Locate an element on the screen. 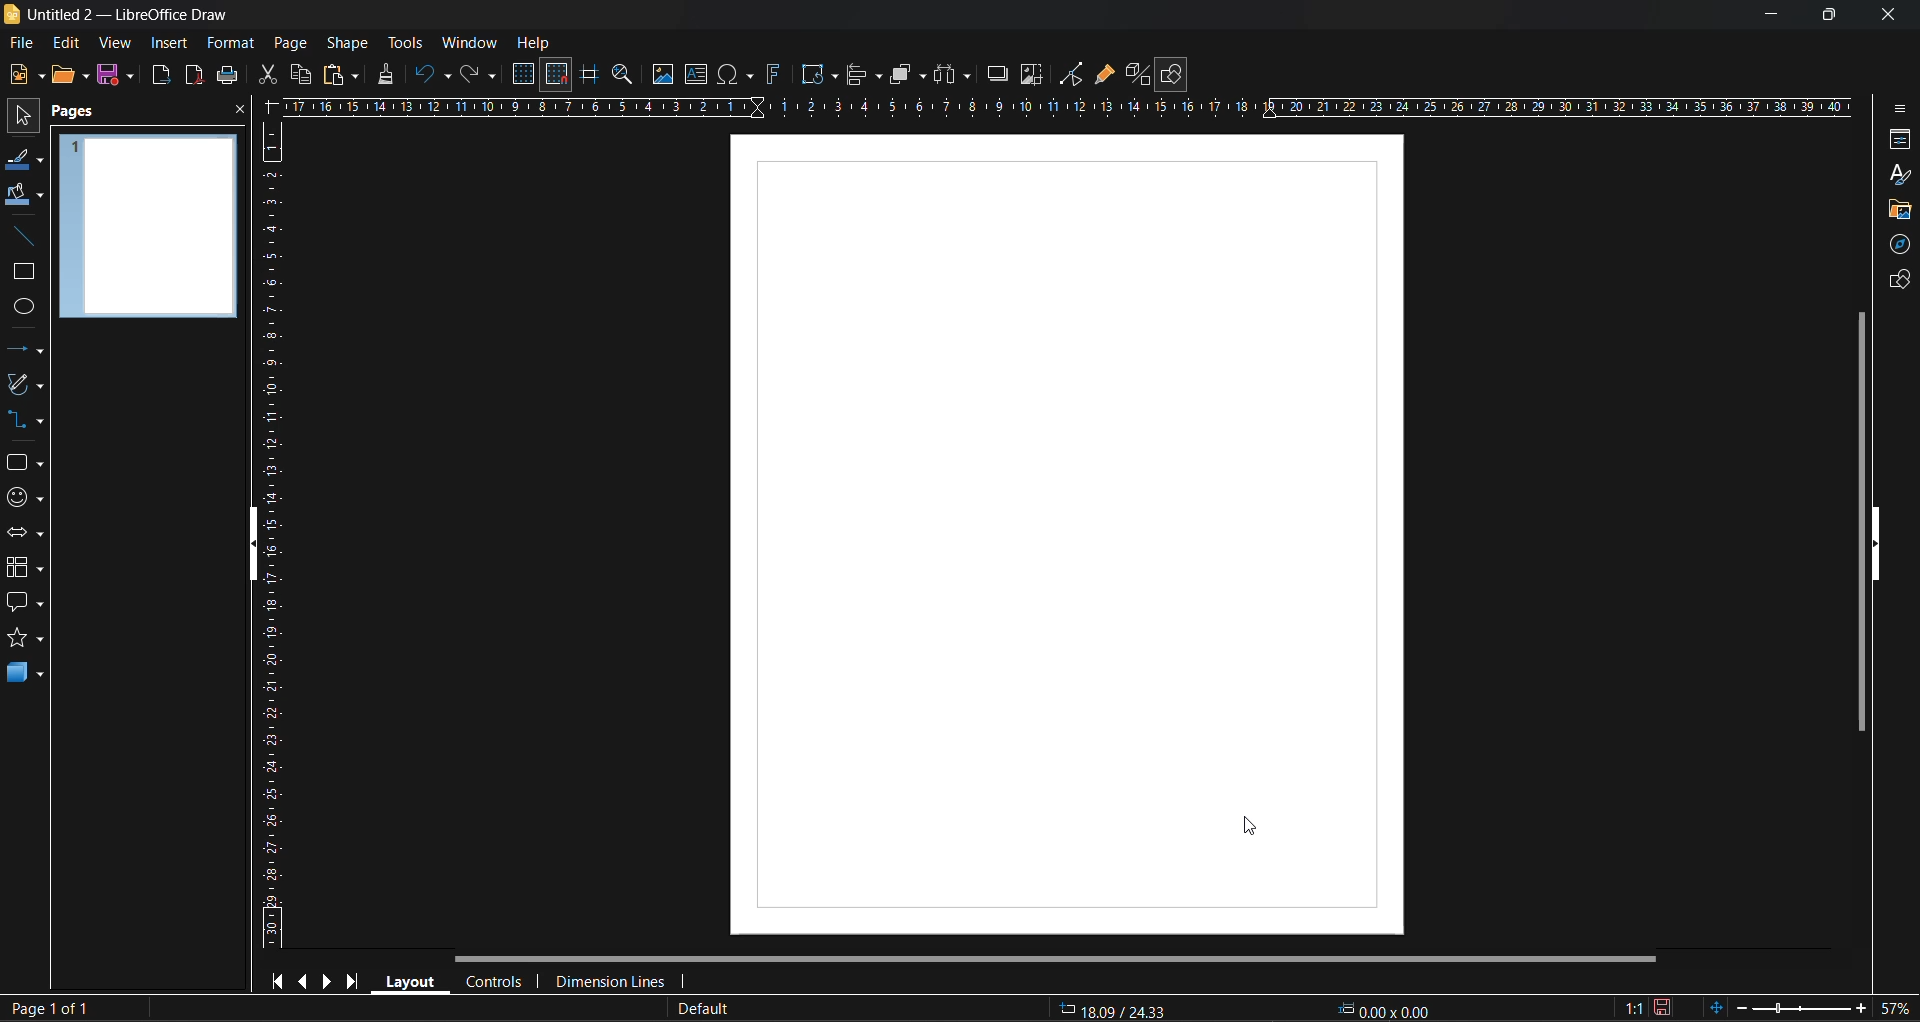 The height and width of the screenshot is (1022, 1920). page preview formatted is located at coordinates (151, 230).